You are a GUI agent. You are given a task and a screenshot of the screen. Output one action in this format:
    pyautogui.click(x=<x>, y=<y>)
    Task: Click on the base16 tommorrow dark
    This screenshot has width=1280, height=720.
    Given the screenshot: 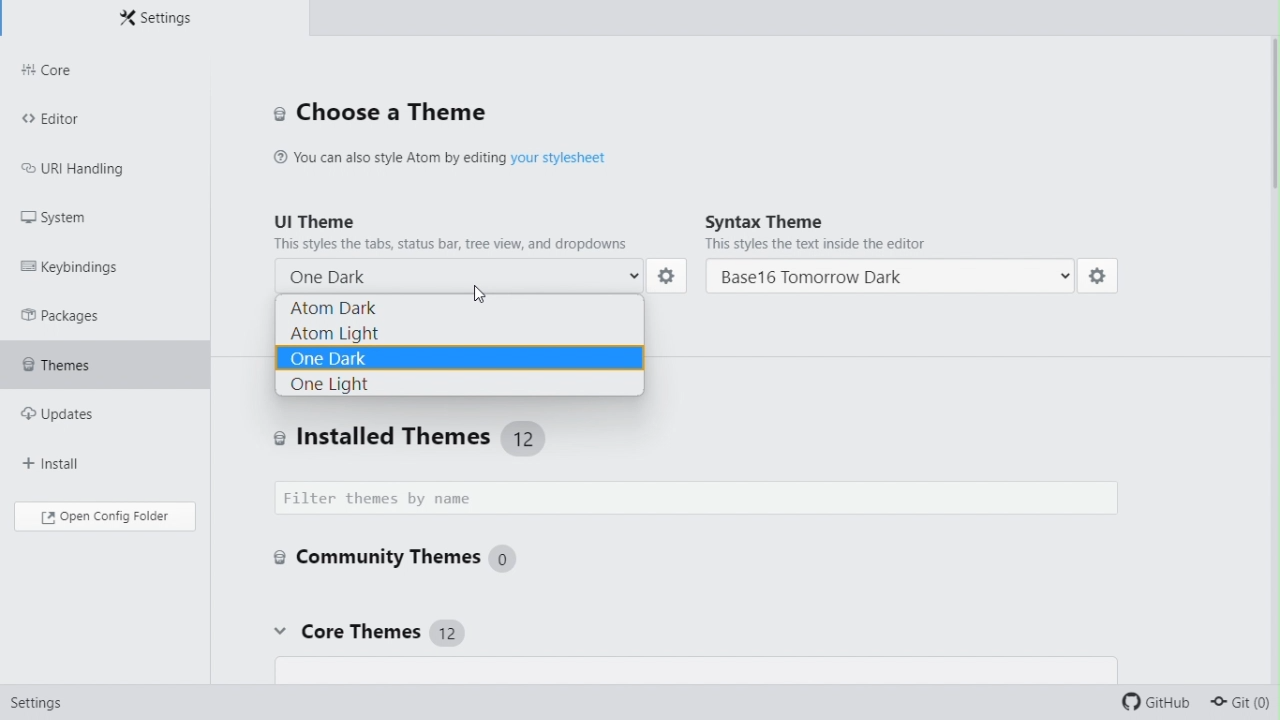 What is the action you would take?
    pyautogui.click(x=891, y=278)
    